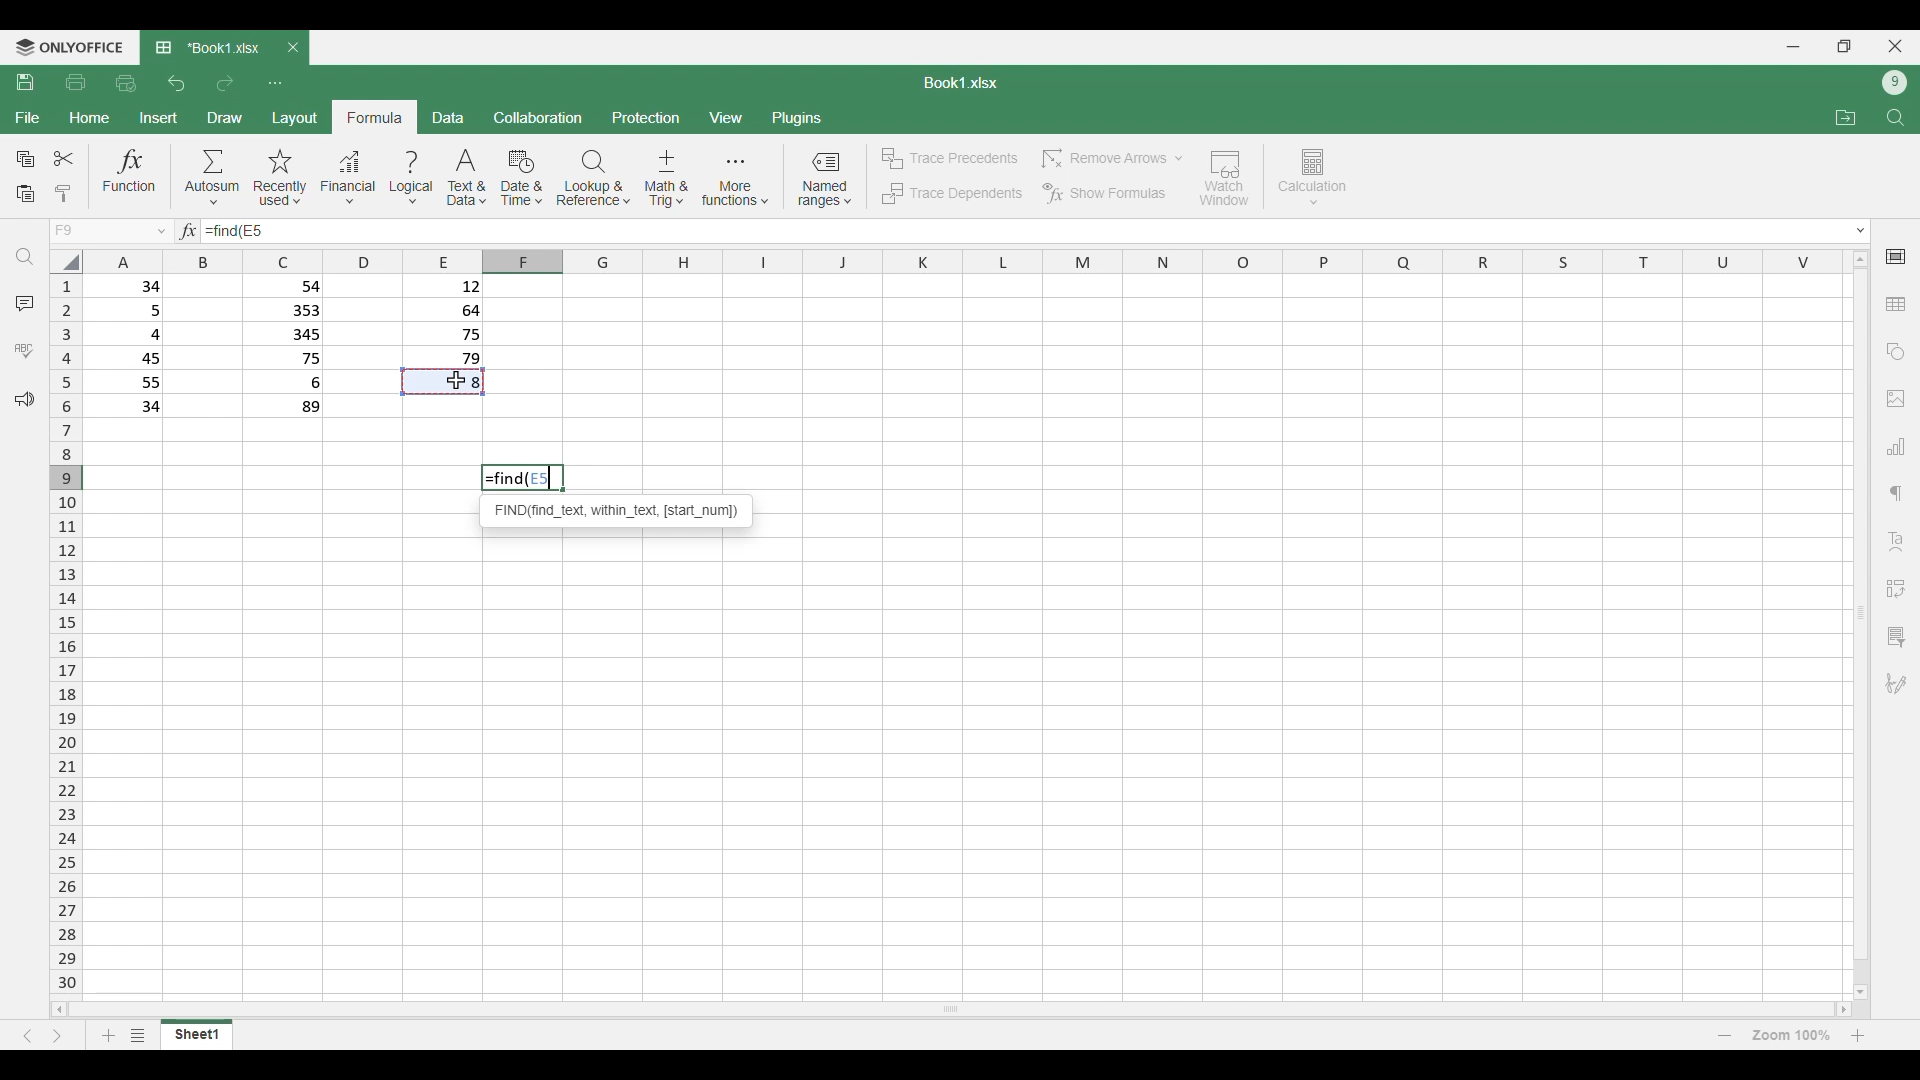 The height and width of the screenshot is (1080, 1920). What do you see at coordinates (1791, 1035) in the screenshot?
I see `Current zoom factor` at bounding box center [1791, 1035].